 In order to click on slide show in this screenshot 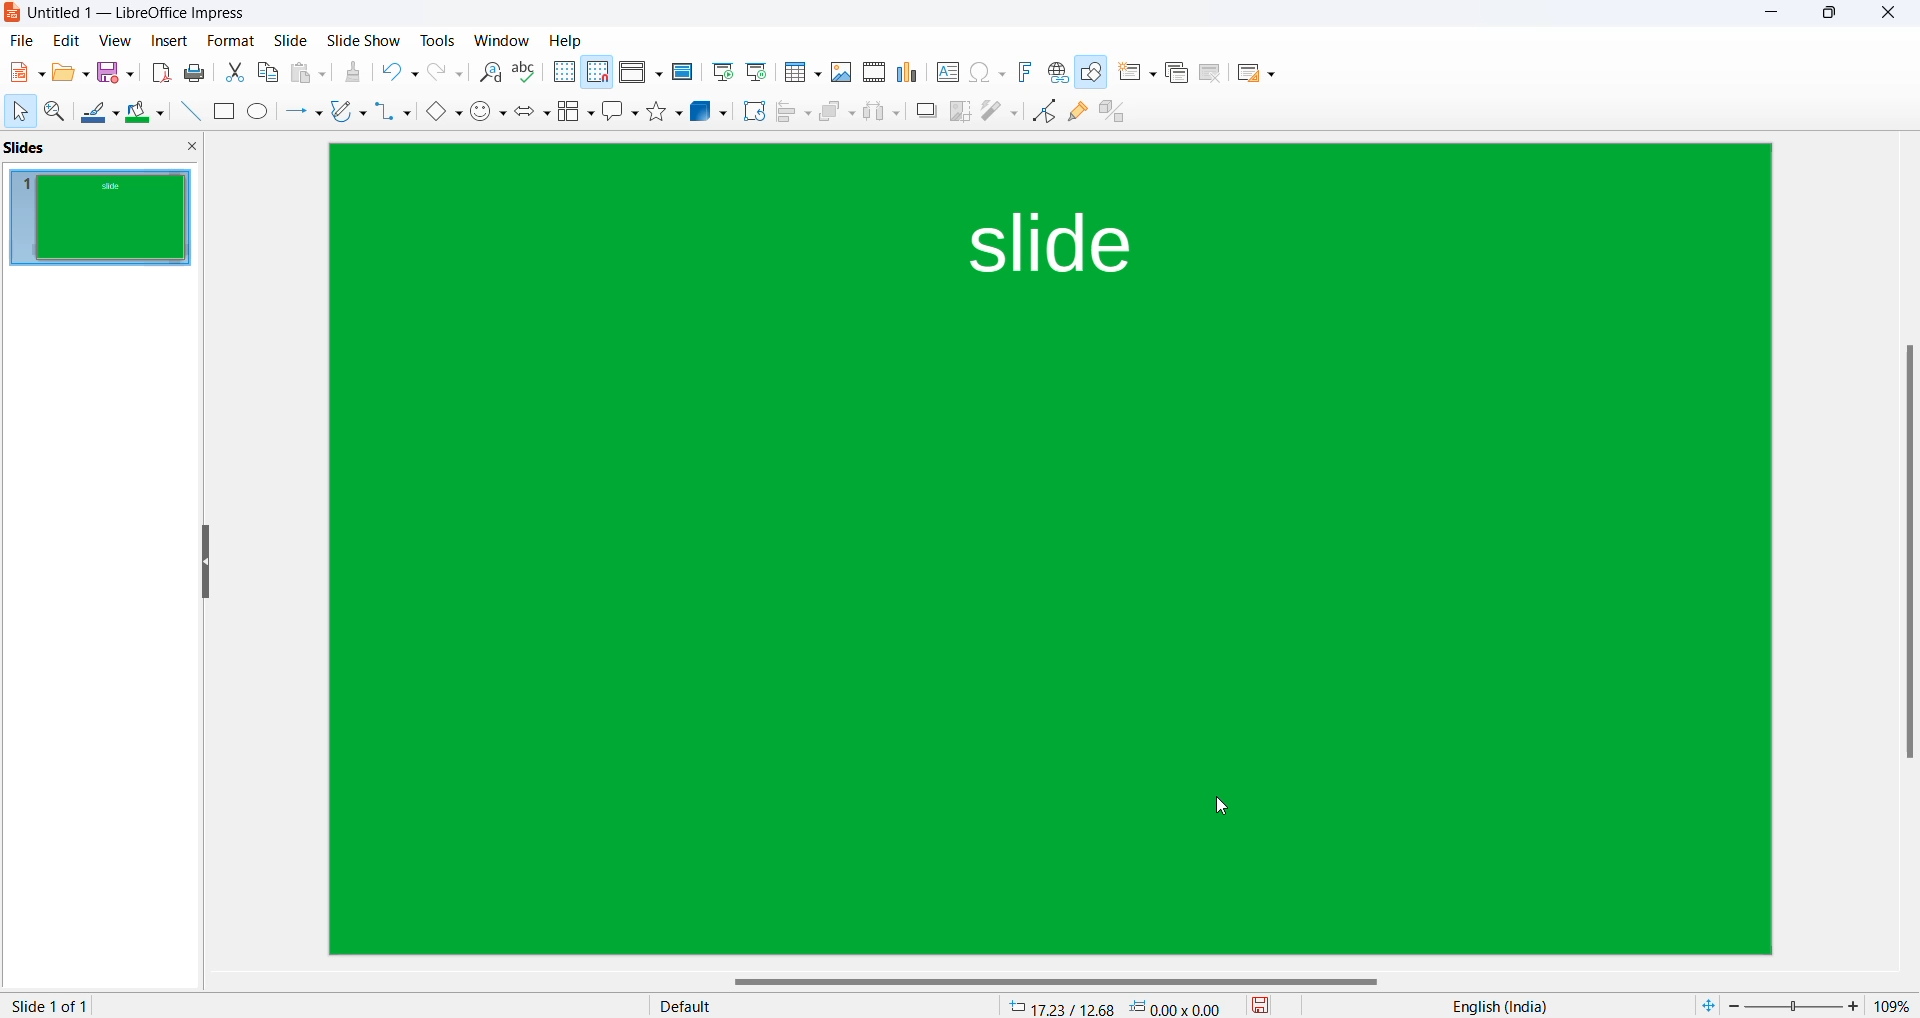, I will do `click(365, 42)`.